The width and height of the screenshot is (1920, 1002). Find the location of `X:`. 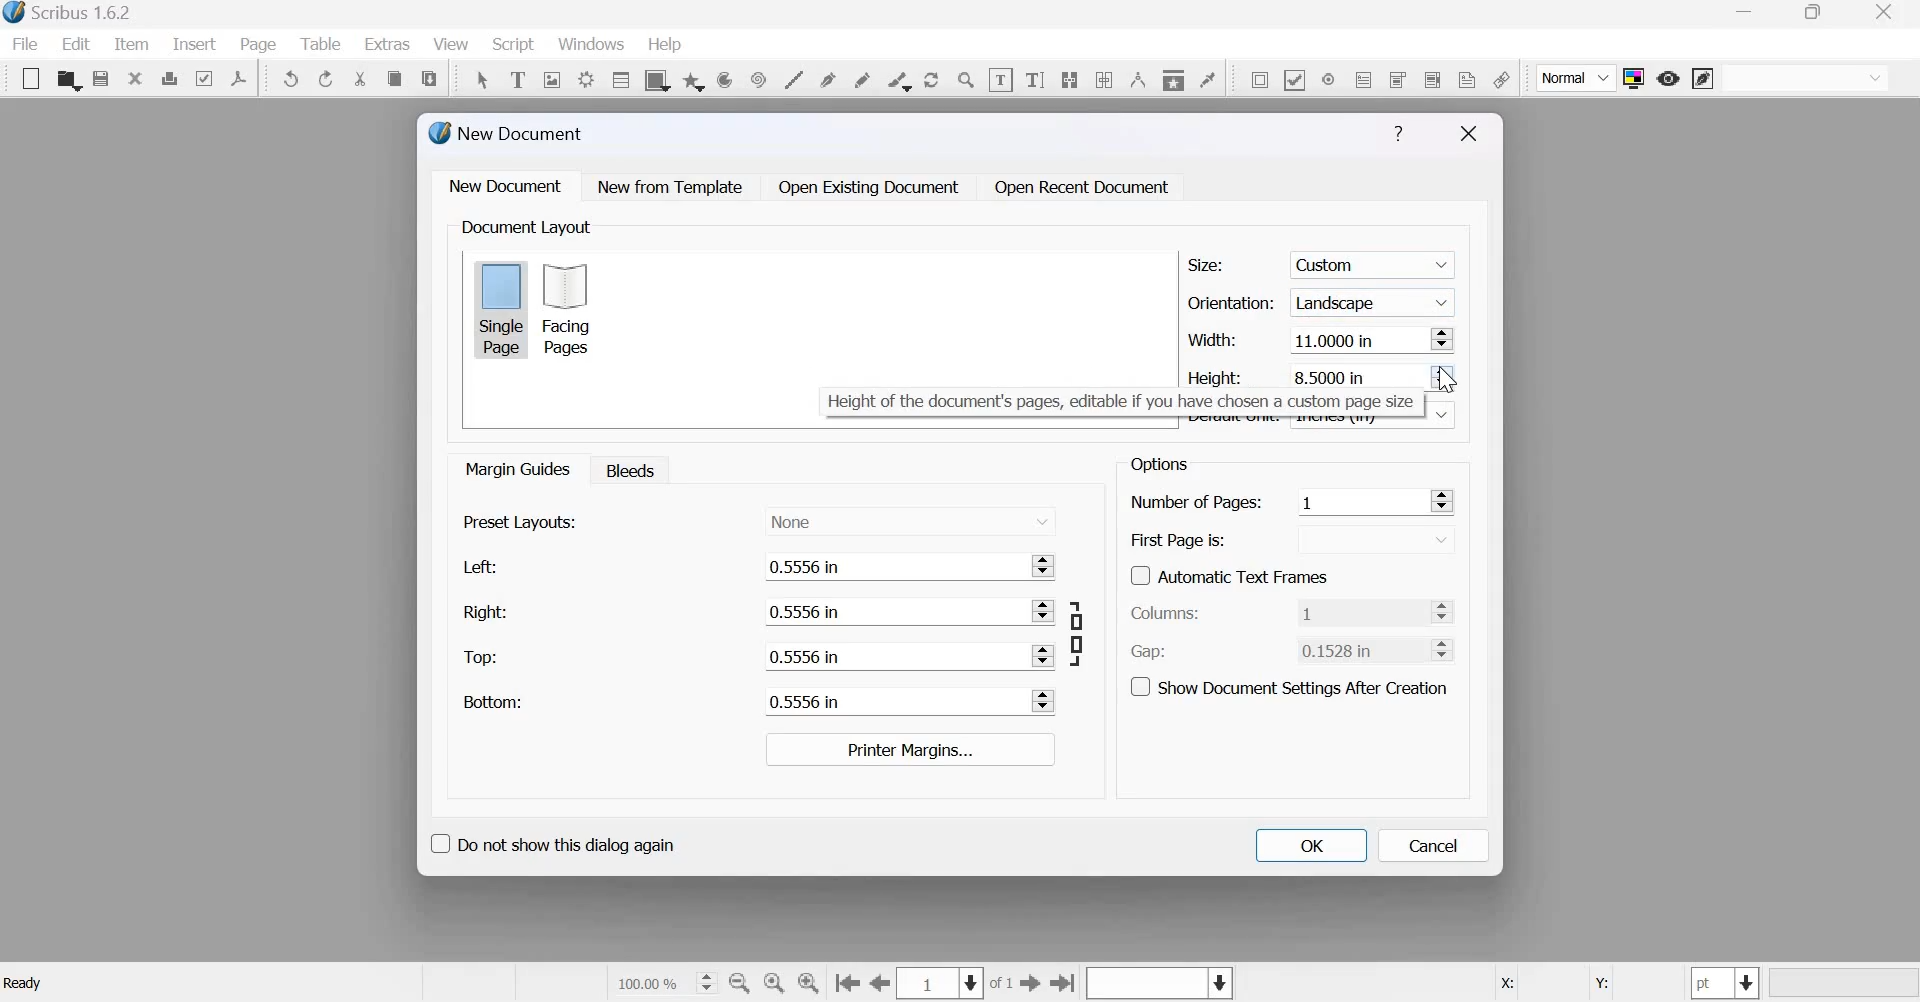

X: is located at coordinates (1505, 984).